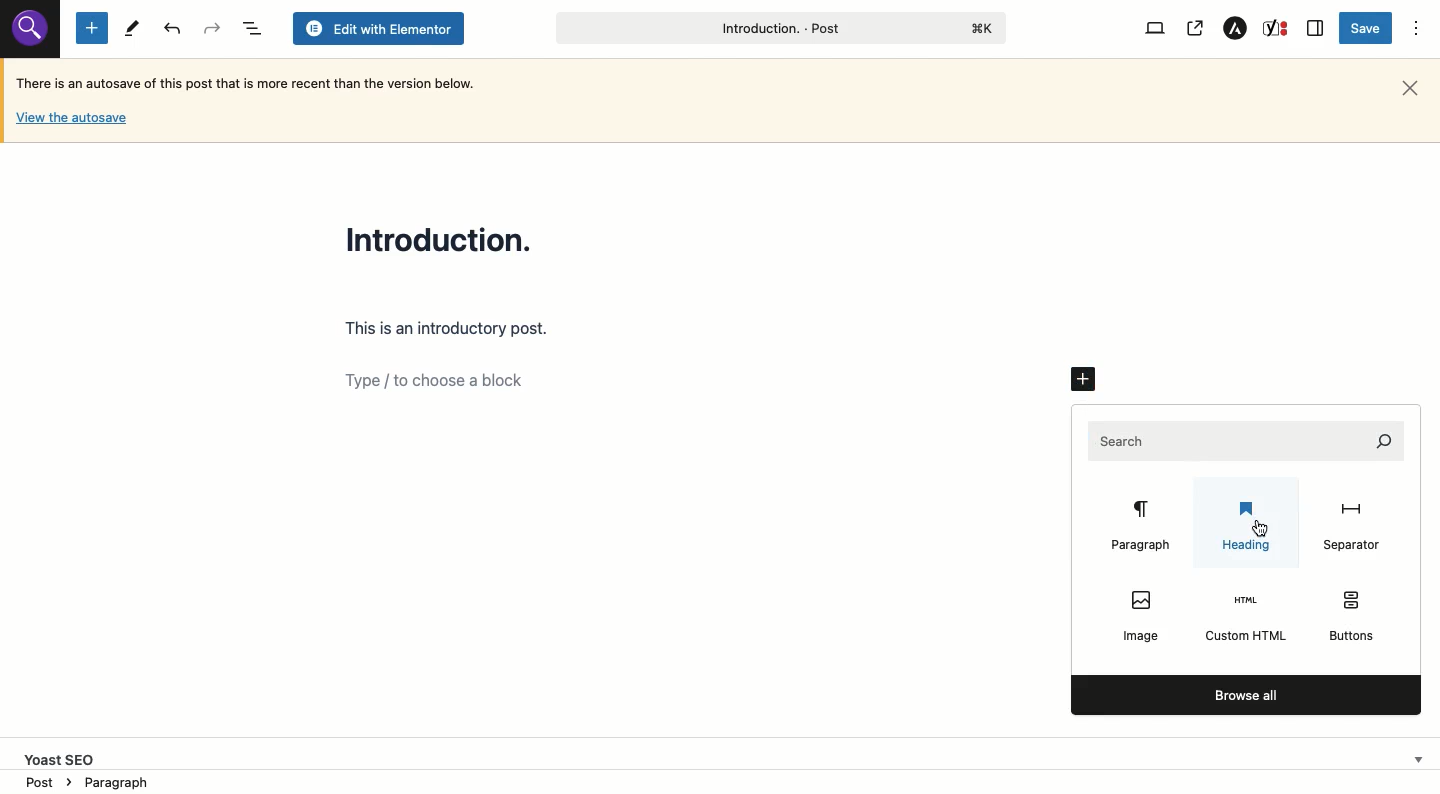 Image resolution: width=1440 pixels, height=794 pixels. I want to click on Paragraph, so click(1144, 528).